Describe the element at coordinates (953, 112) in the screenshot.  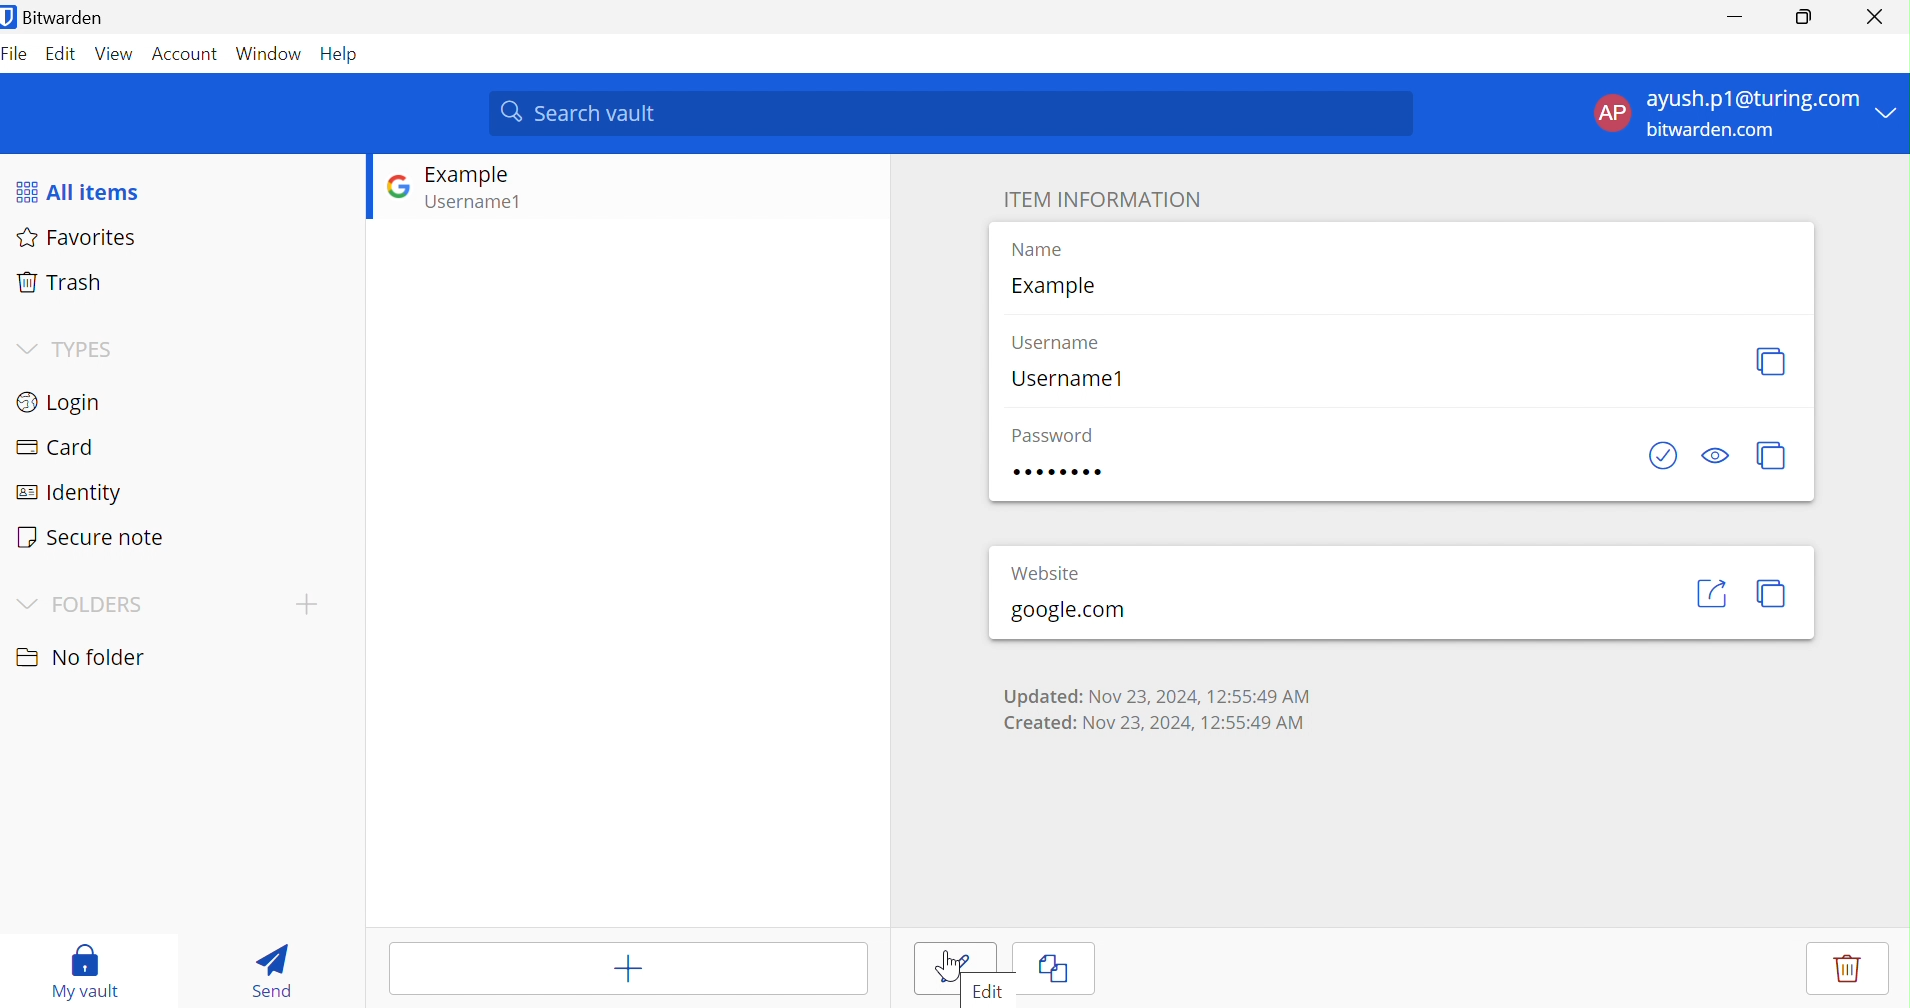
I see `Search vault` at that location.